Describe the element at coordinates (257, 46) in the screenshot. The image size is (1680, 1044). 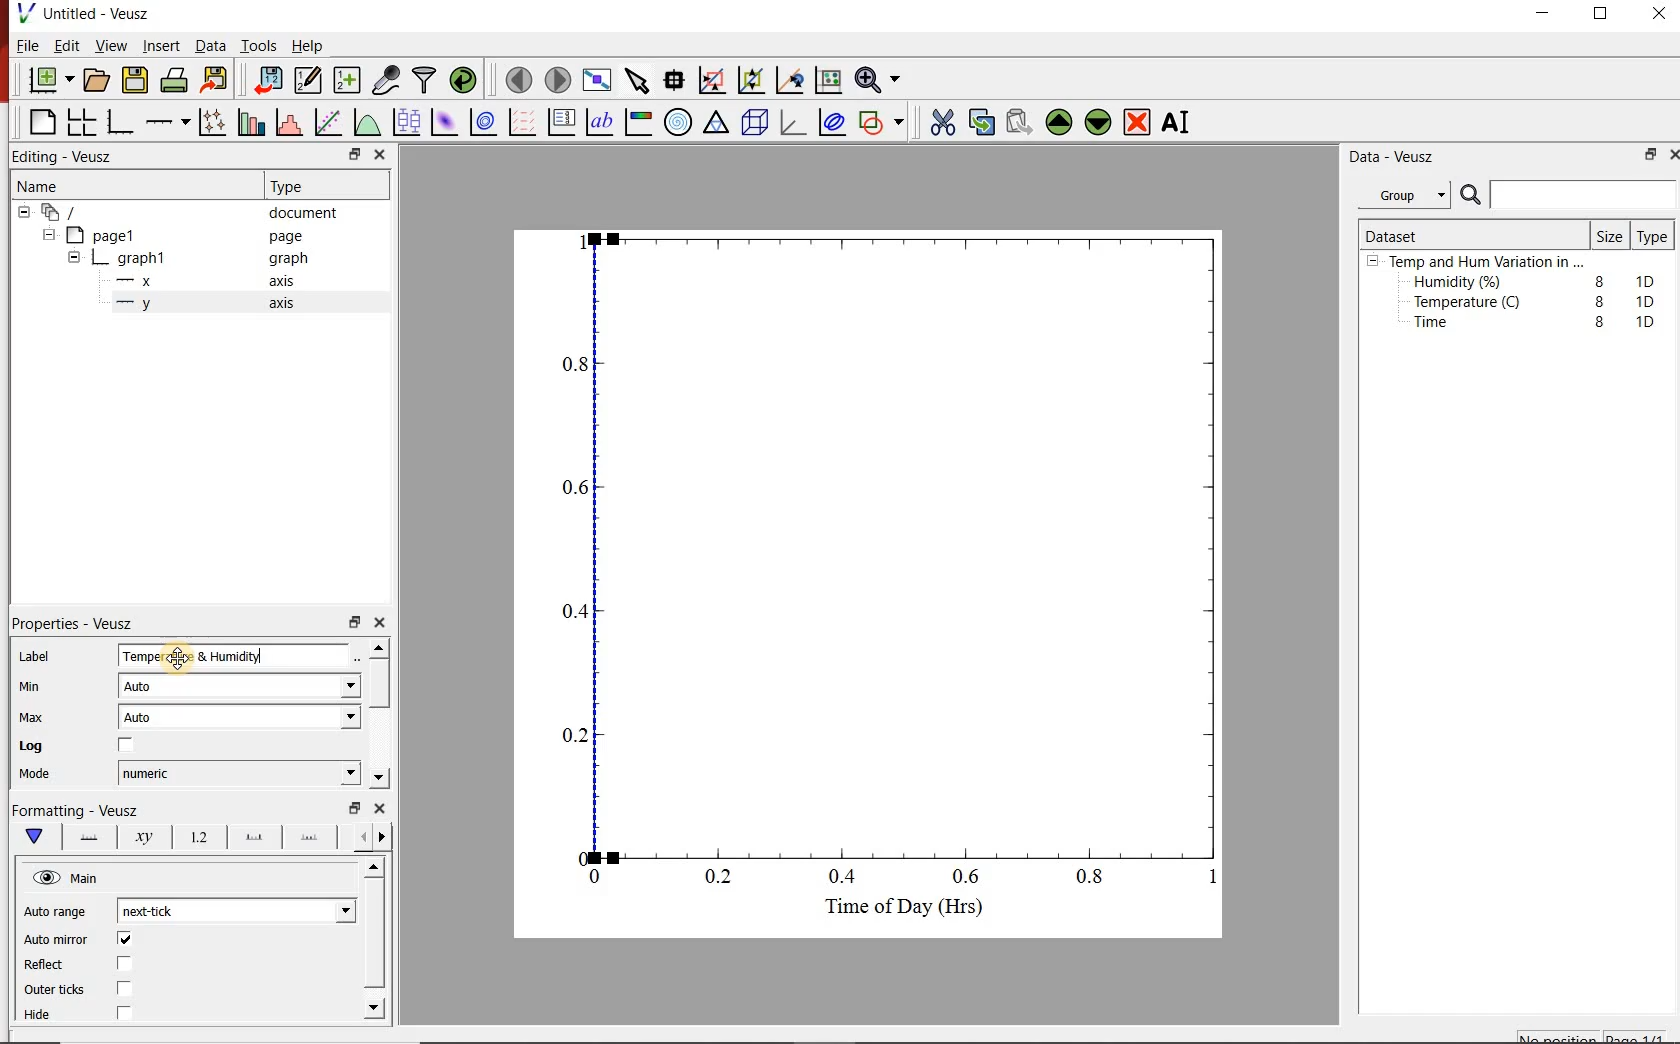
I see `Tools` at that location.